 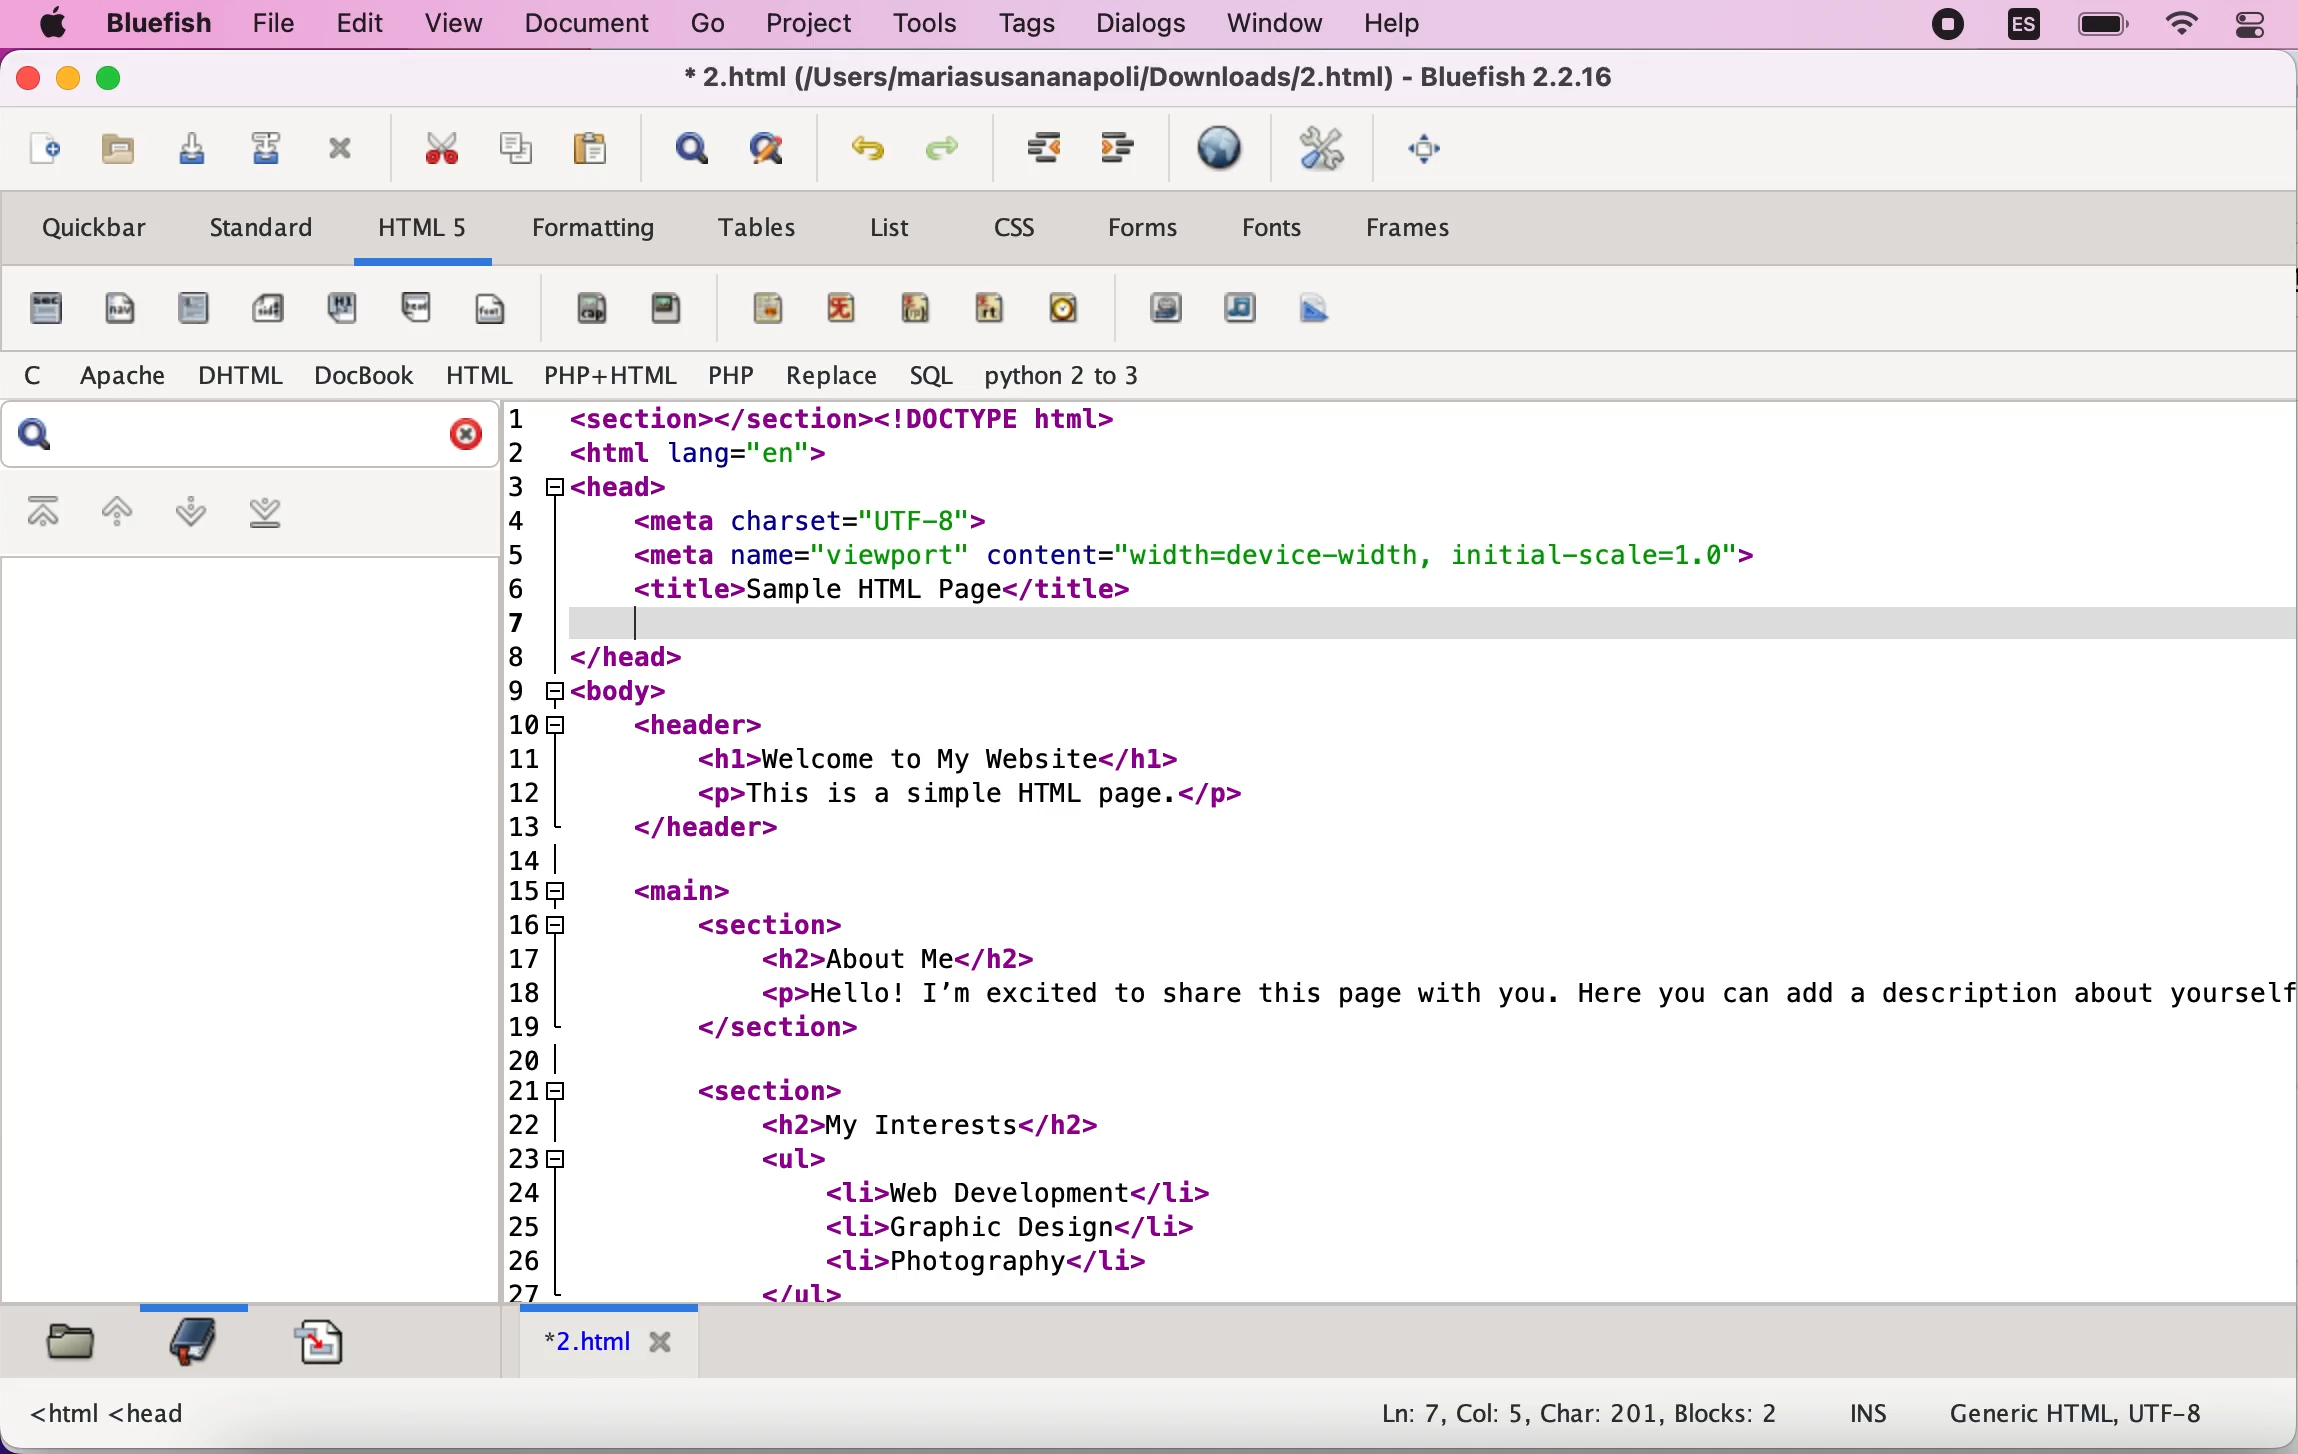 What do you see at coordinates (1143, 24) in the screenshot?
I see `dialogs` at bounding box center [1143, 24].